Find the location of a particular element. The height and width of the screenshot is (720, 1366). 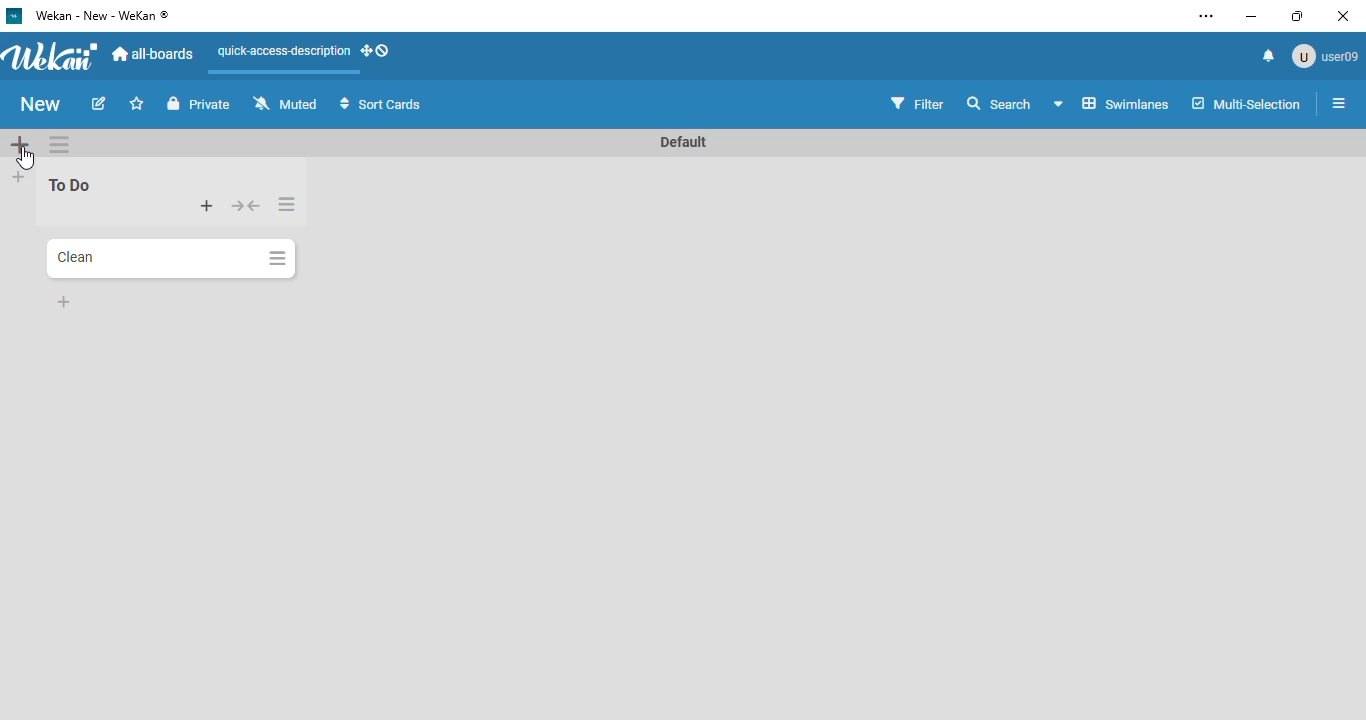

add list is located at coordinates (19, 175).